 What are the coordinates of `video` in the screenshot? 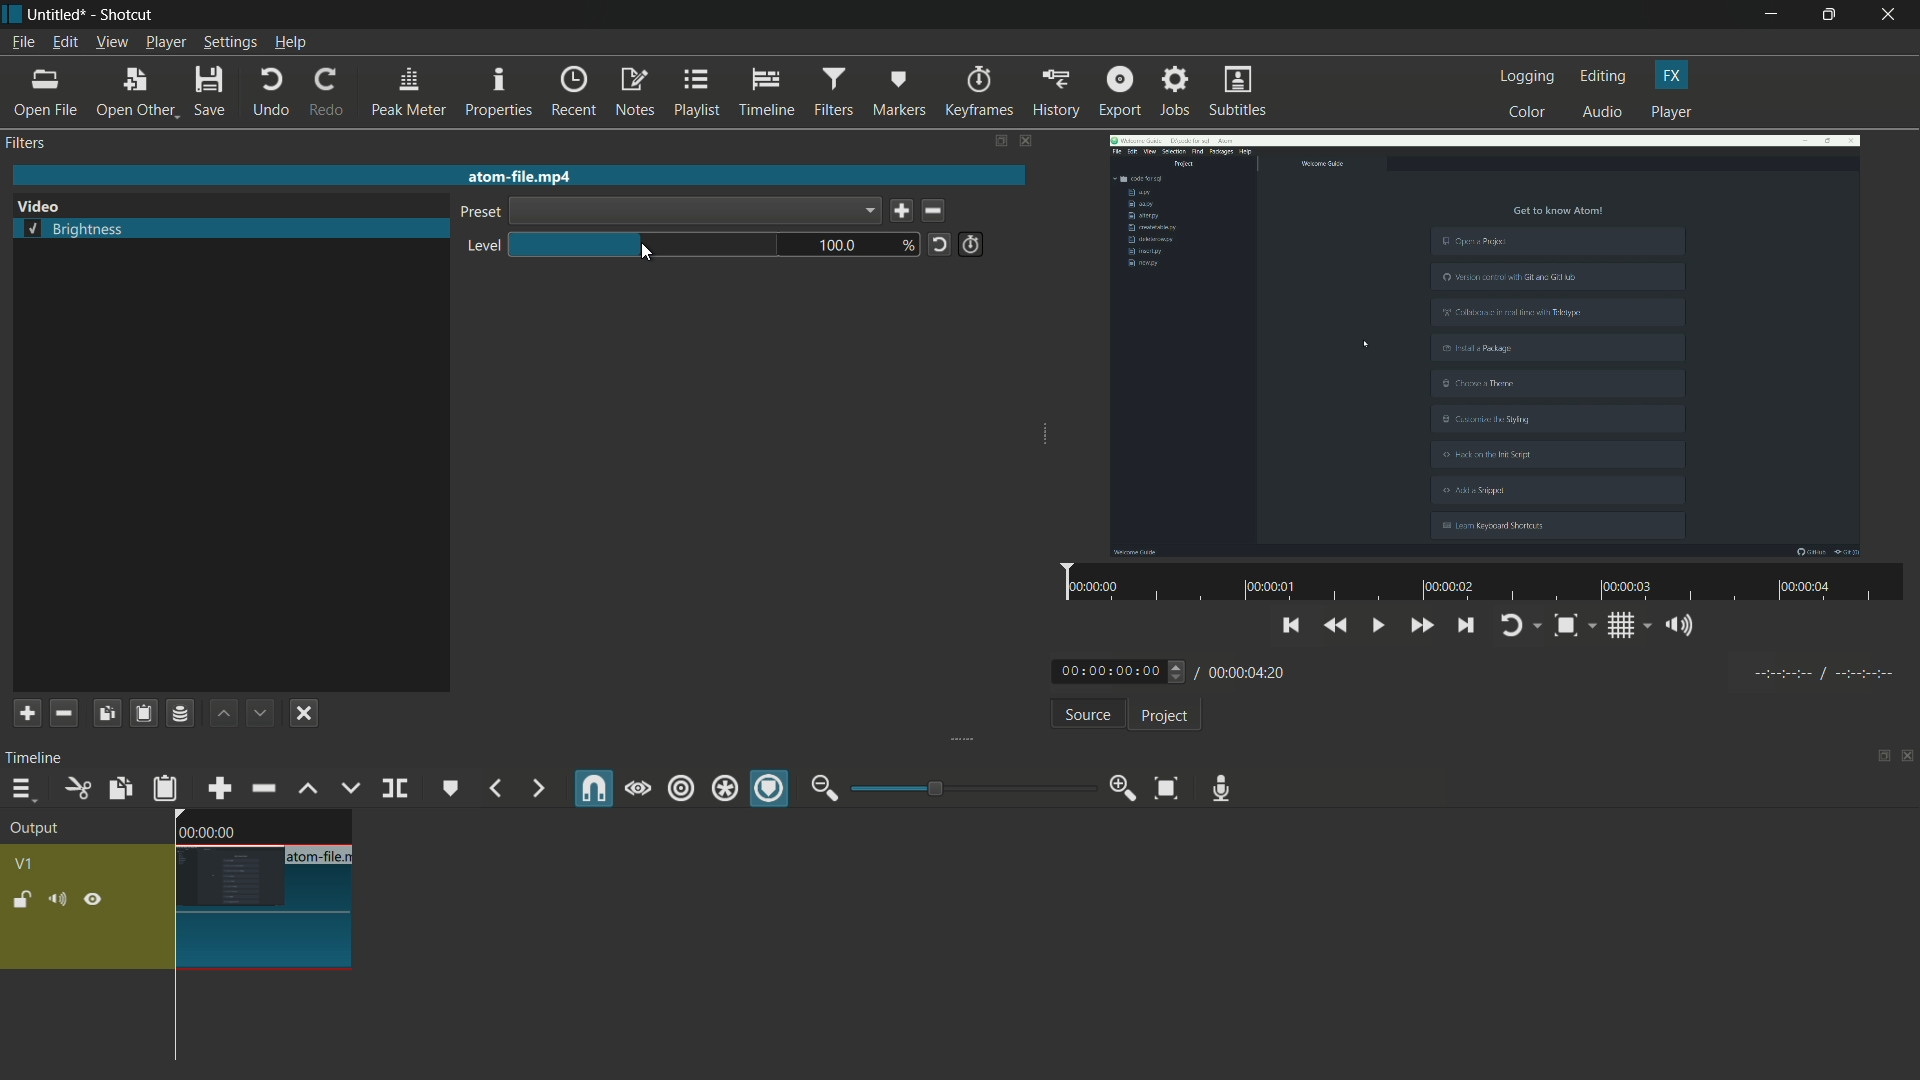 It's located at (38, 207).